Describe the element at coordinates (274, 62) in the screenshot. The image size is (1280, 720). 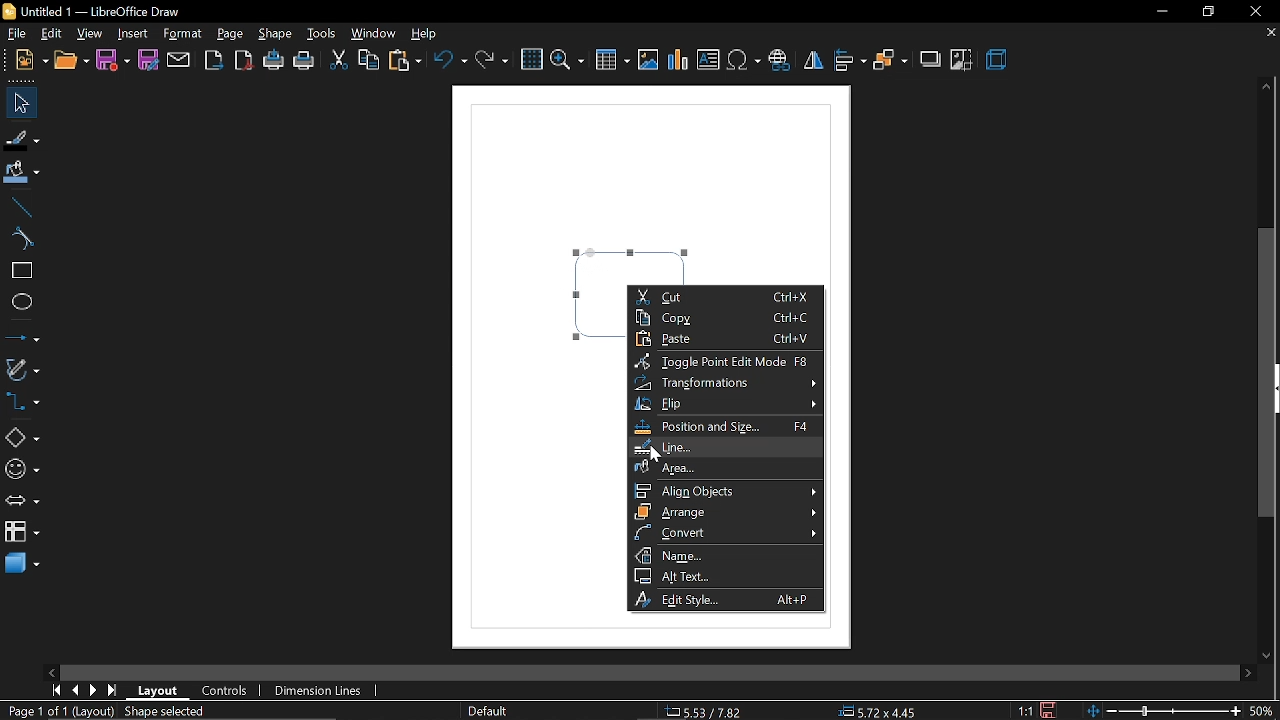
I see `print directly` at that location.